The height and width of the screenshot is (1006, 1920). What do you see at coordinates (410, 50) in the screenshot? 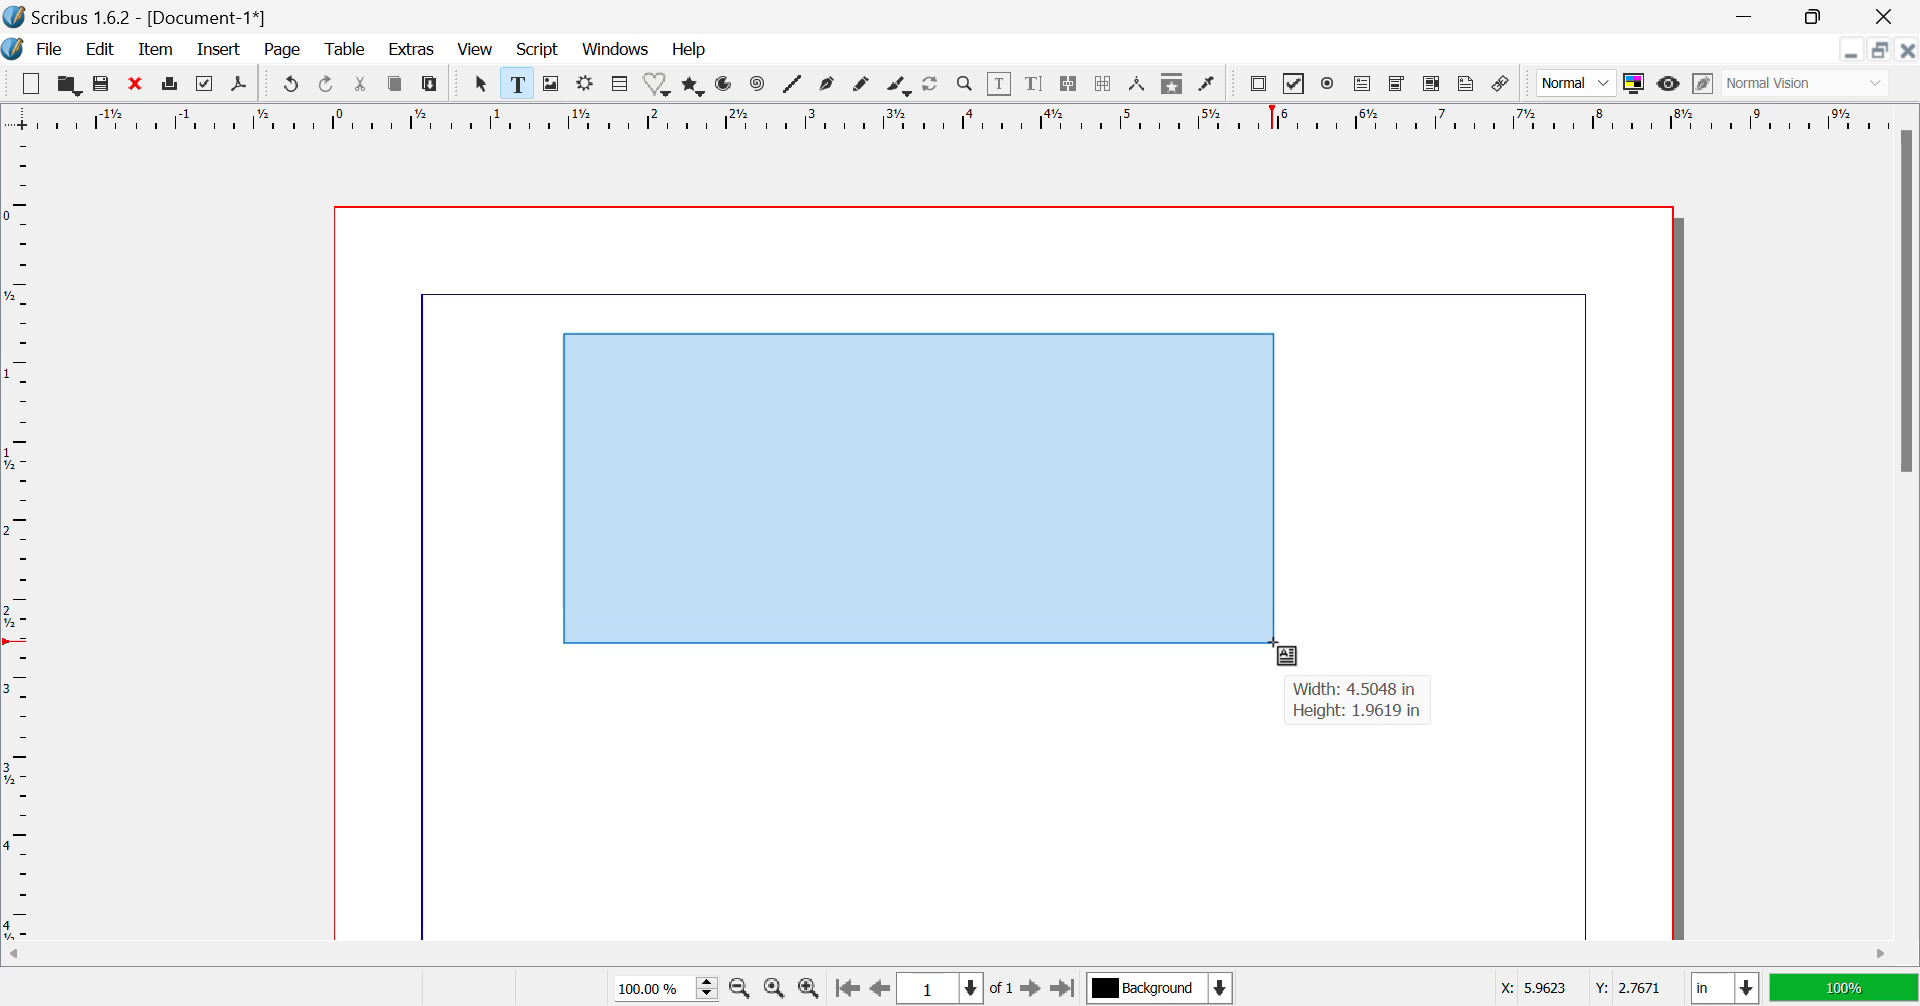
I see `Extras` at bounding box center [410, 50].